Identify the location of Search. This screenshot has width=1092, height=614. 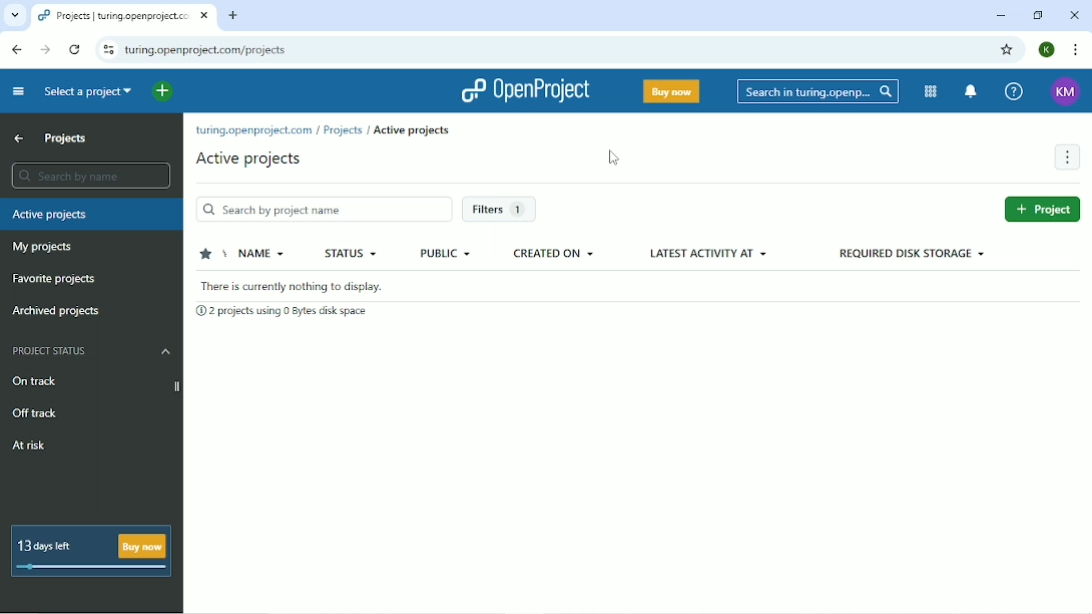
(816, 91).